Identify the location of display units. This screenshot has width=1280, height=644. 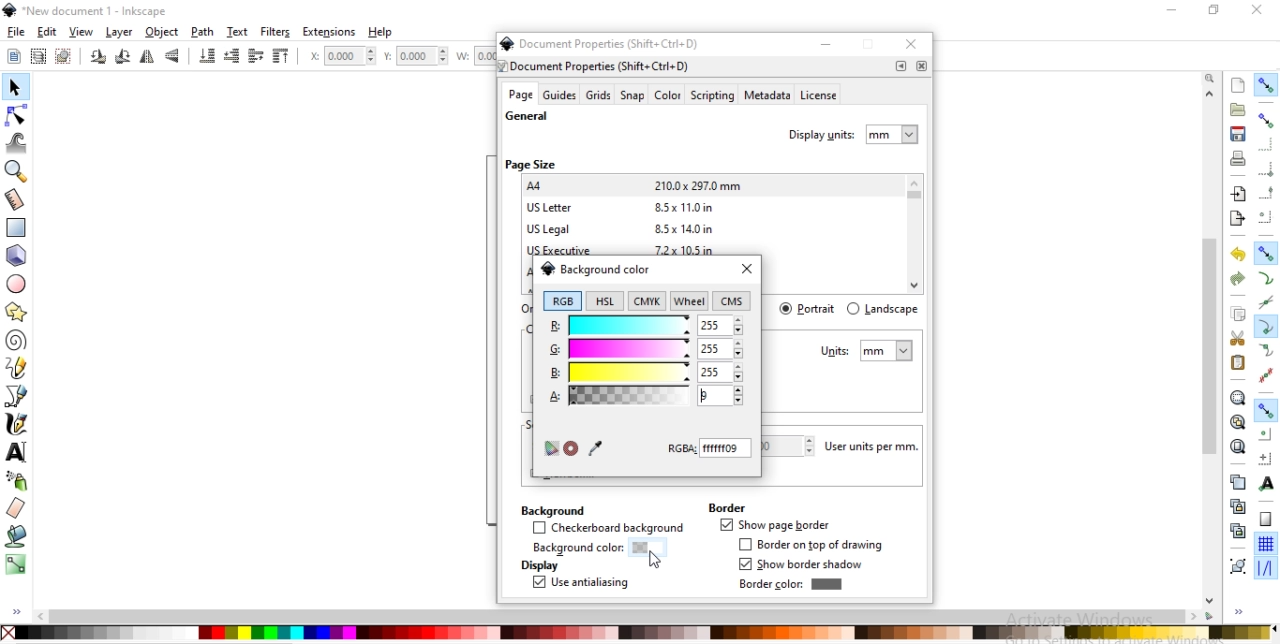
(855, 132).